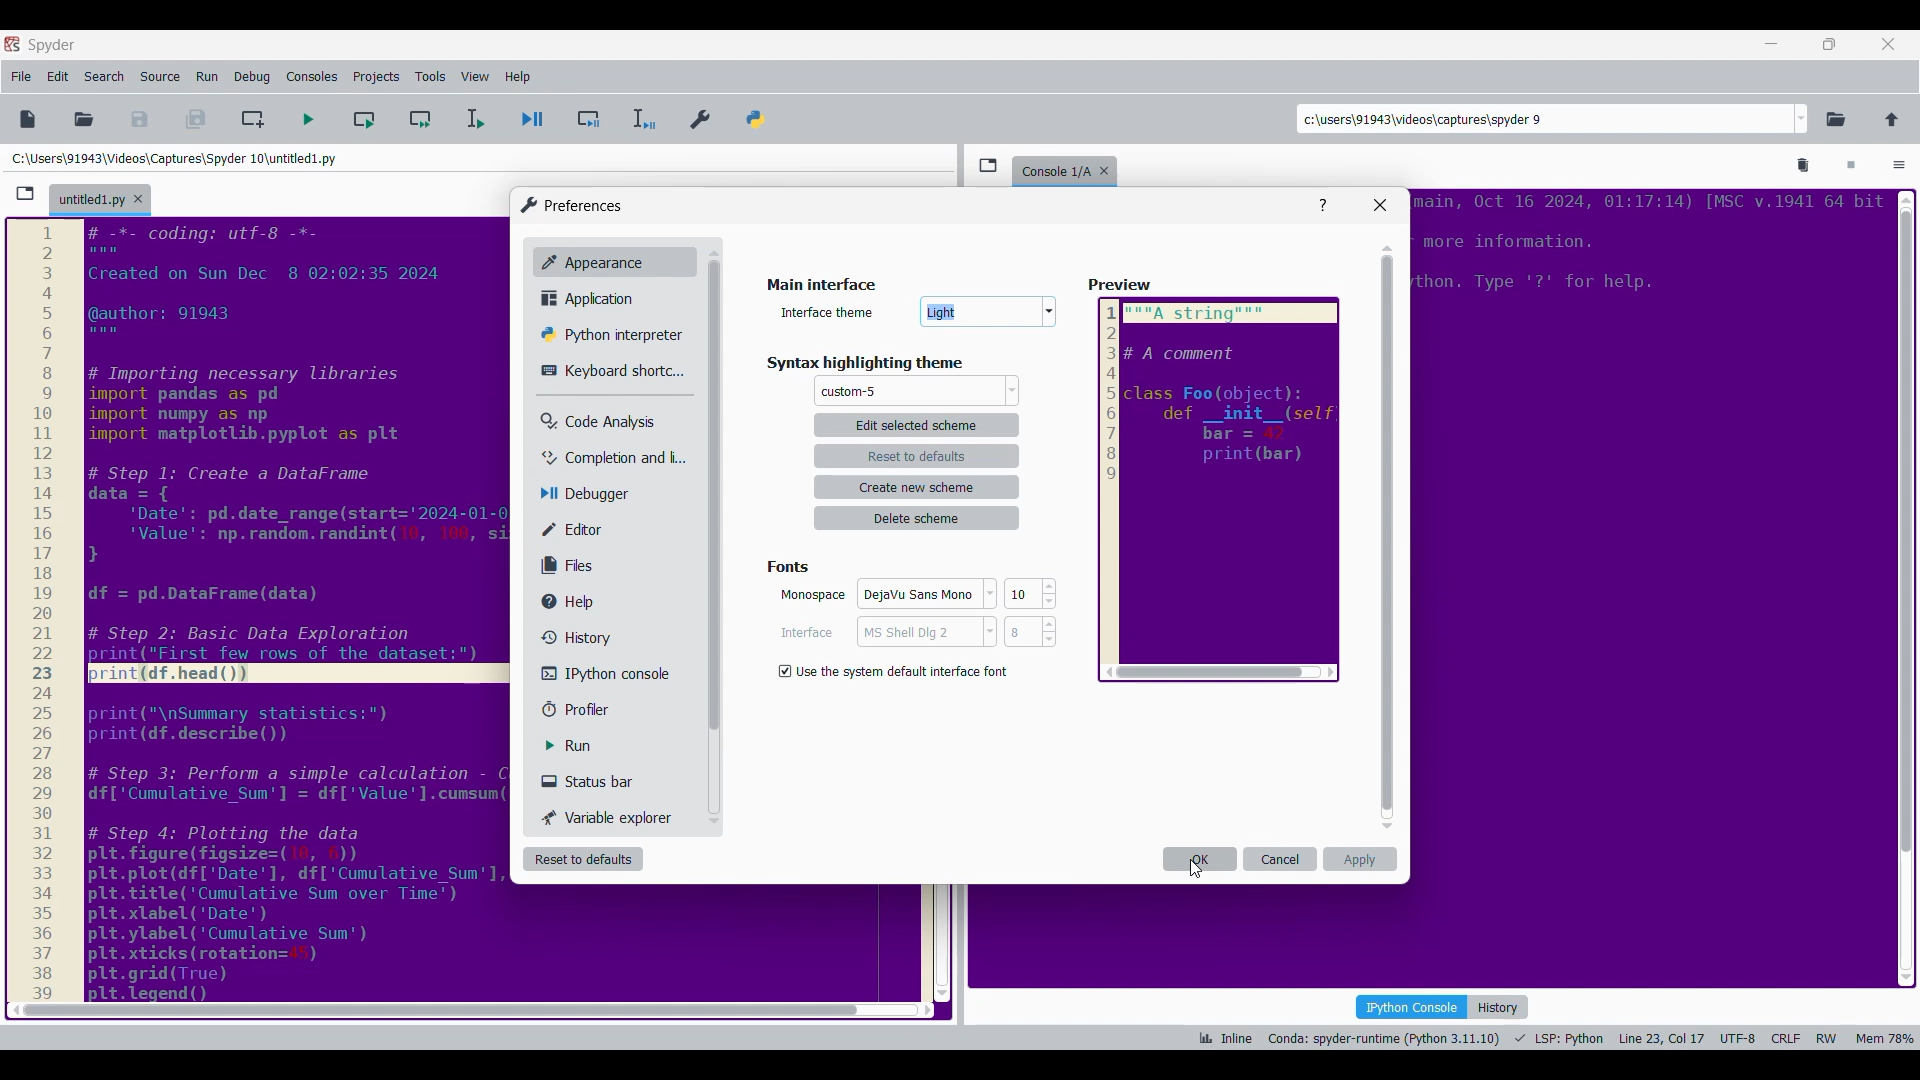 The width and height of the screenshot is (1920, 1080). What do you see at coordinates (138, 199) in the screenshot?
I see `Close tab` at bounding box center [138, 199].